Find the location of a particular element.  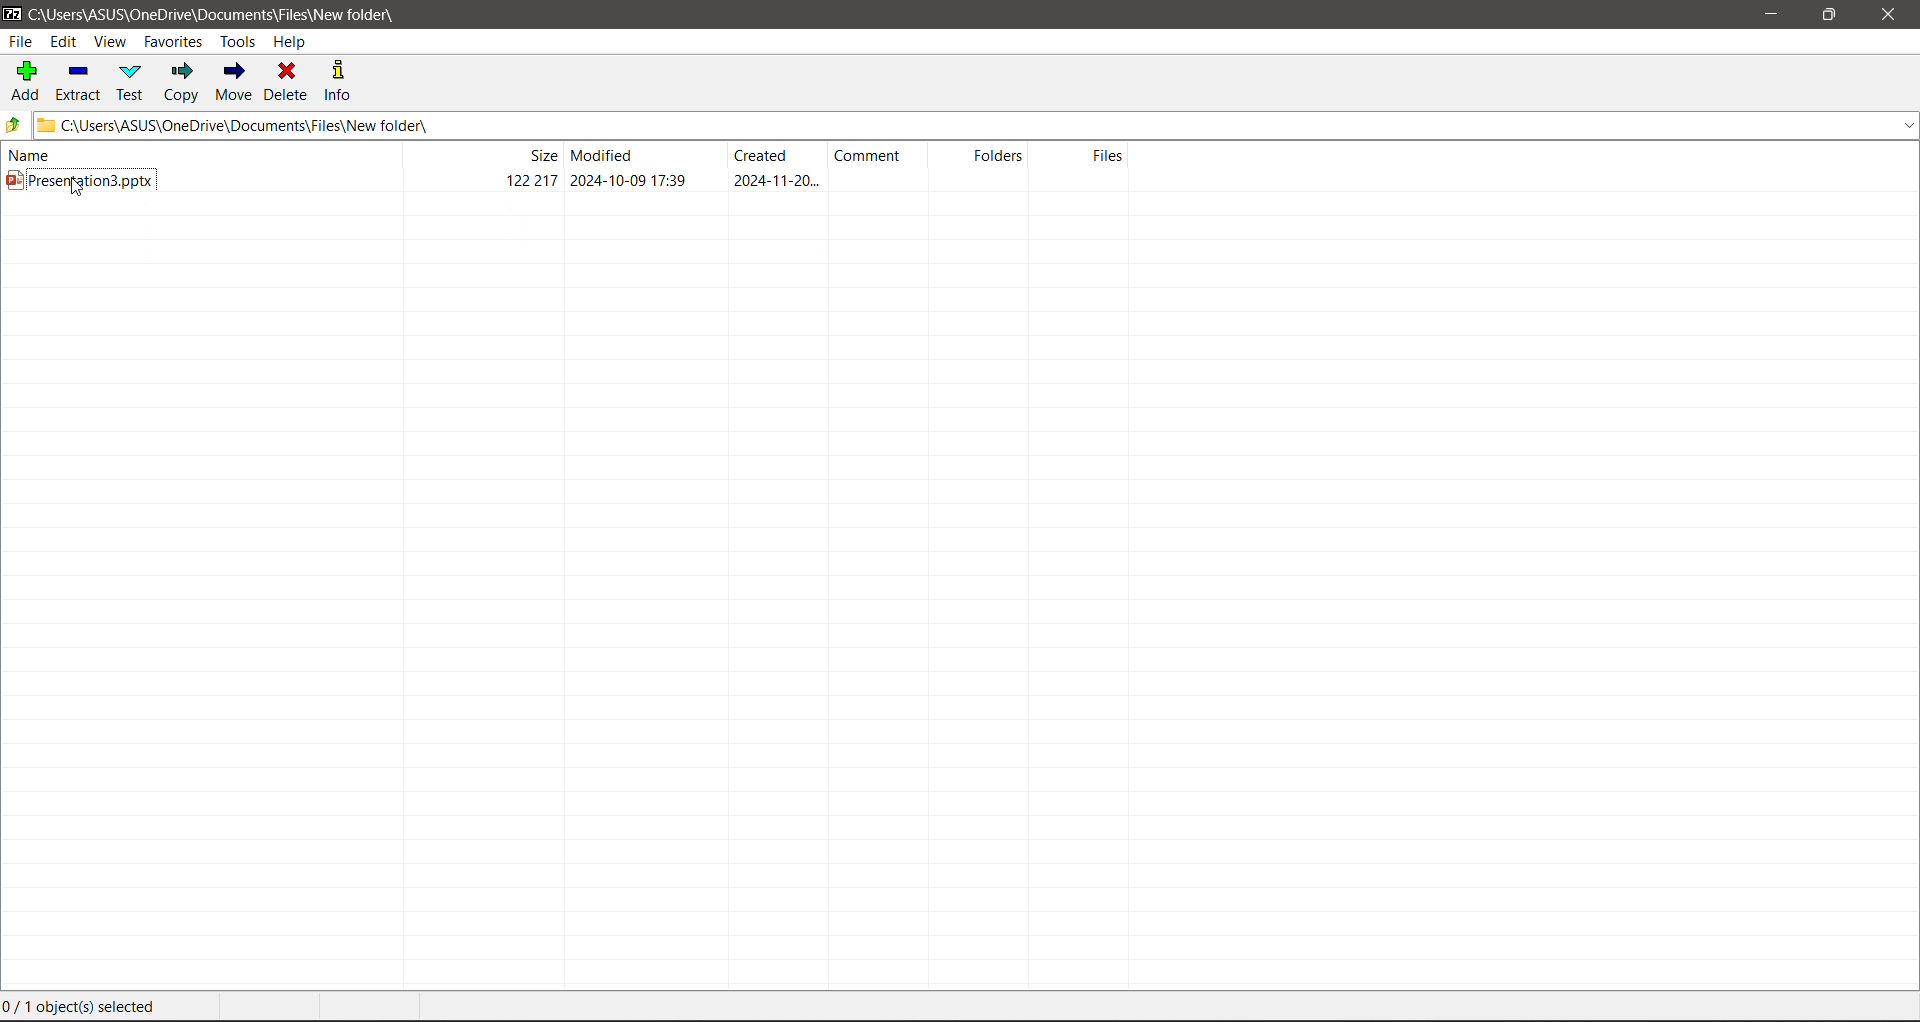

File Size is located at coordinates (480, 155).